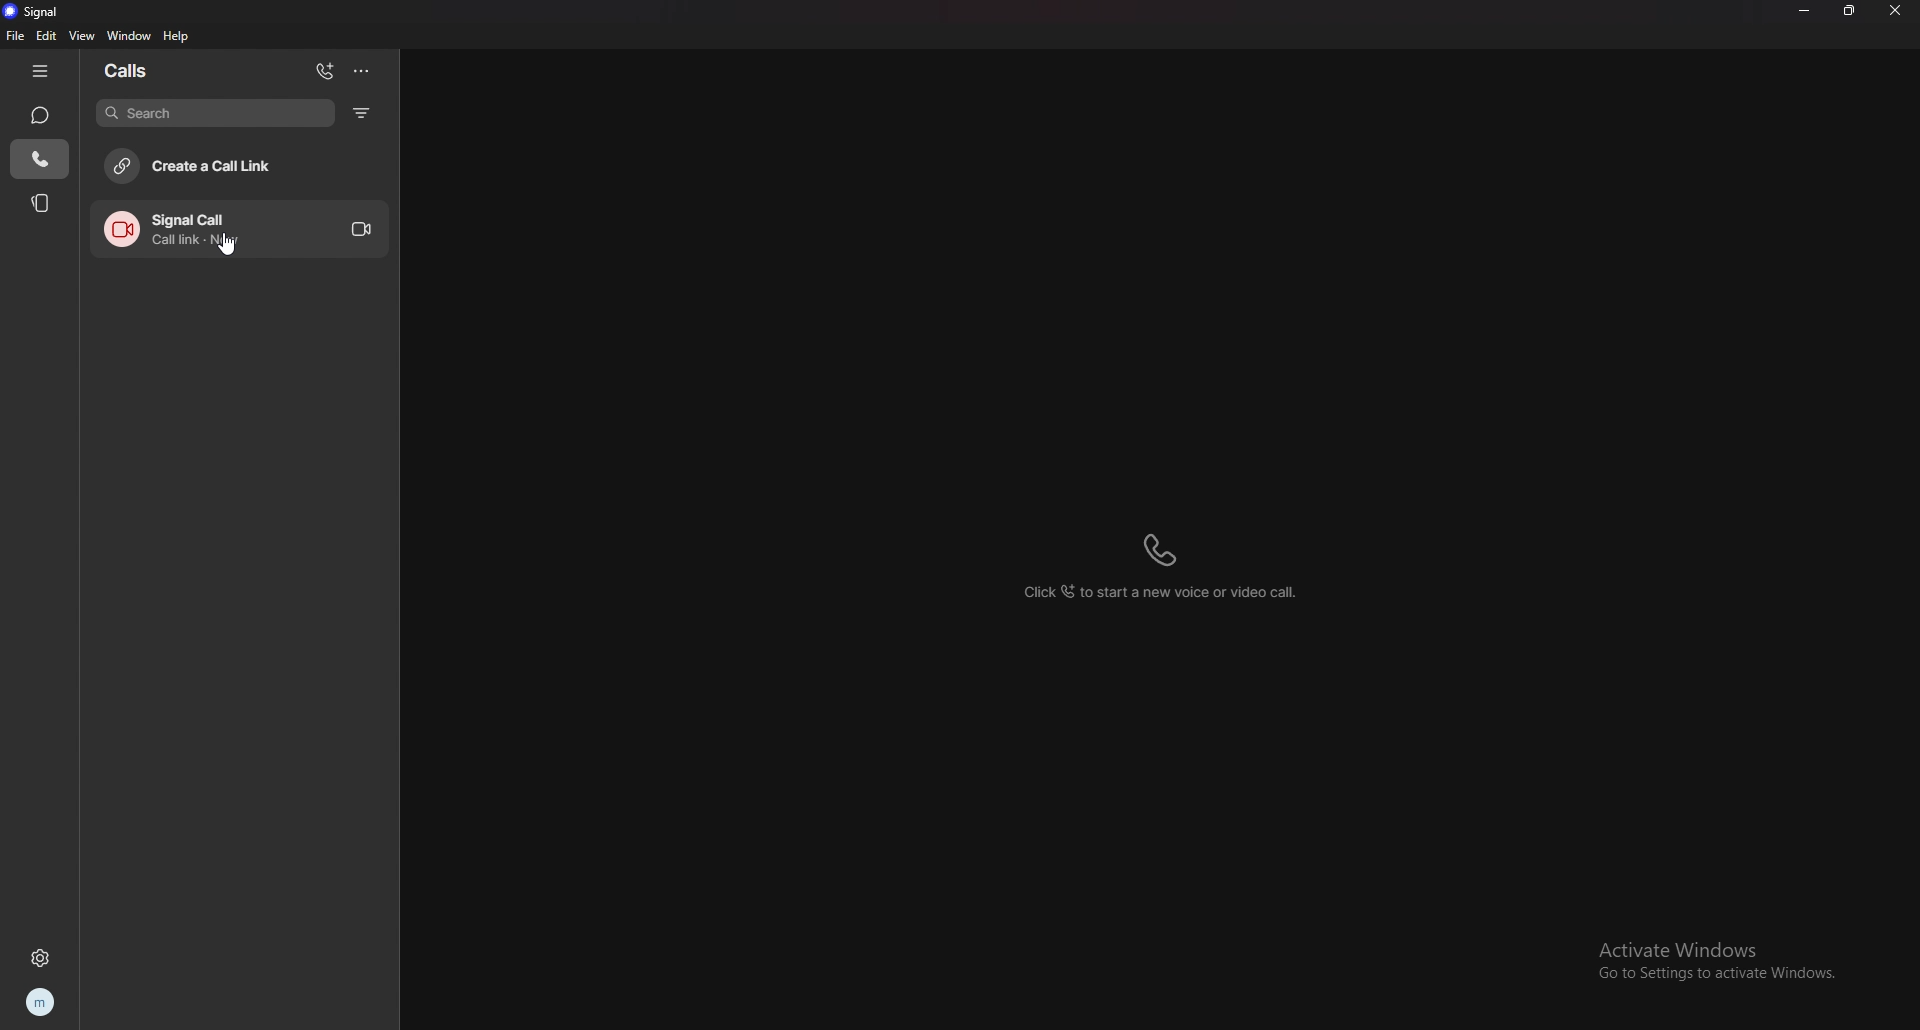 The height and width of the screenshot is (1030, 1920). What do you see at coordinates (39, 12) in the screenshot?
I see `signal` at bounding box center [39, 12].